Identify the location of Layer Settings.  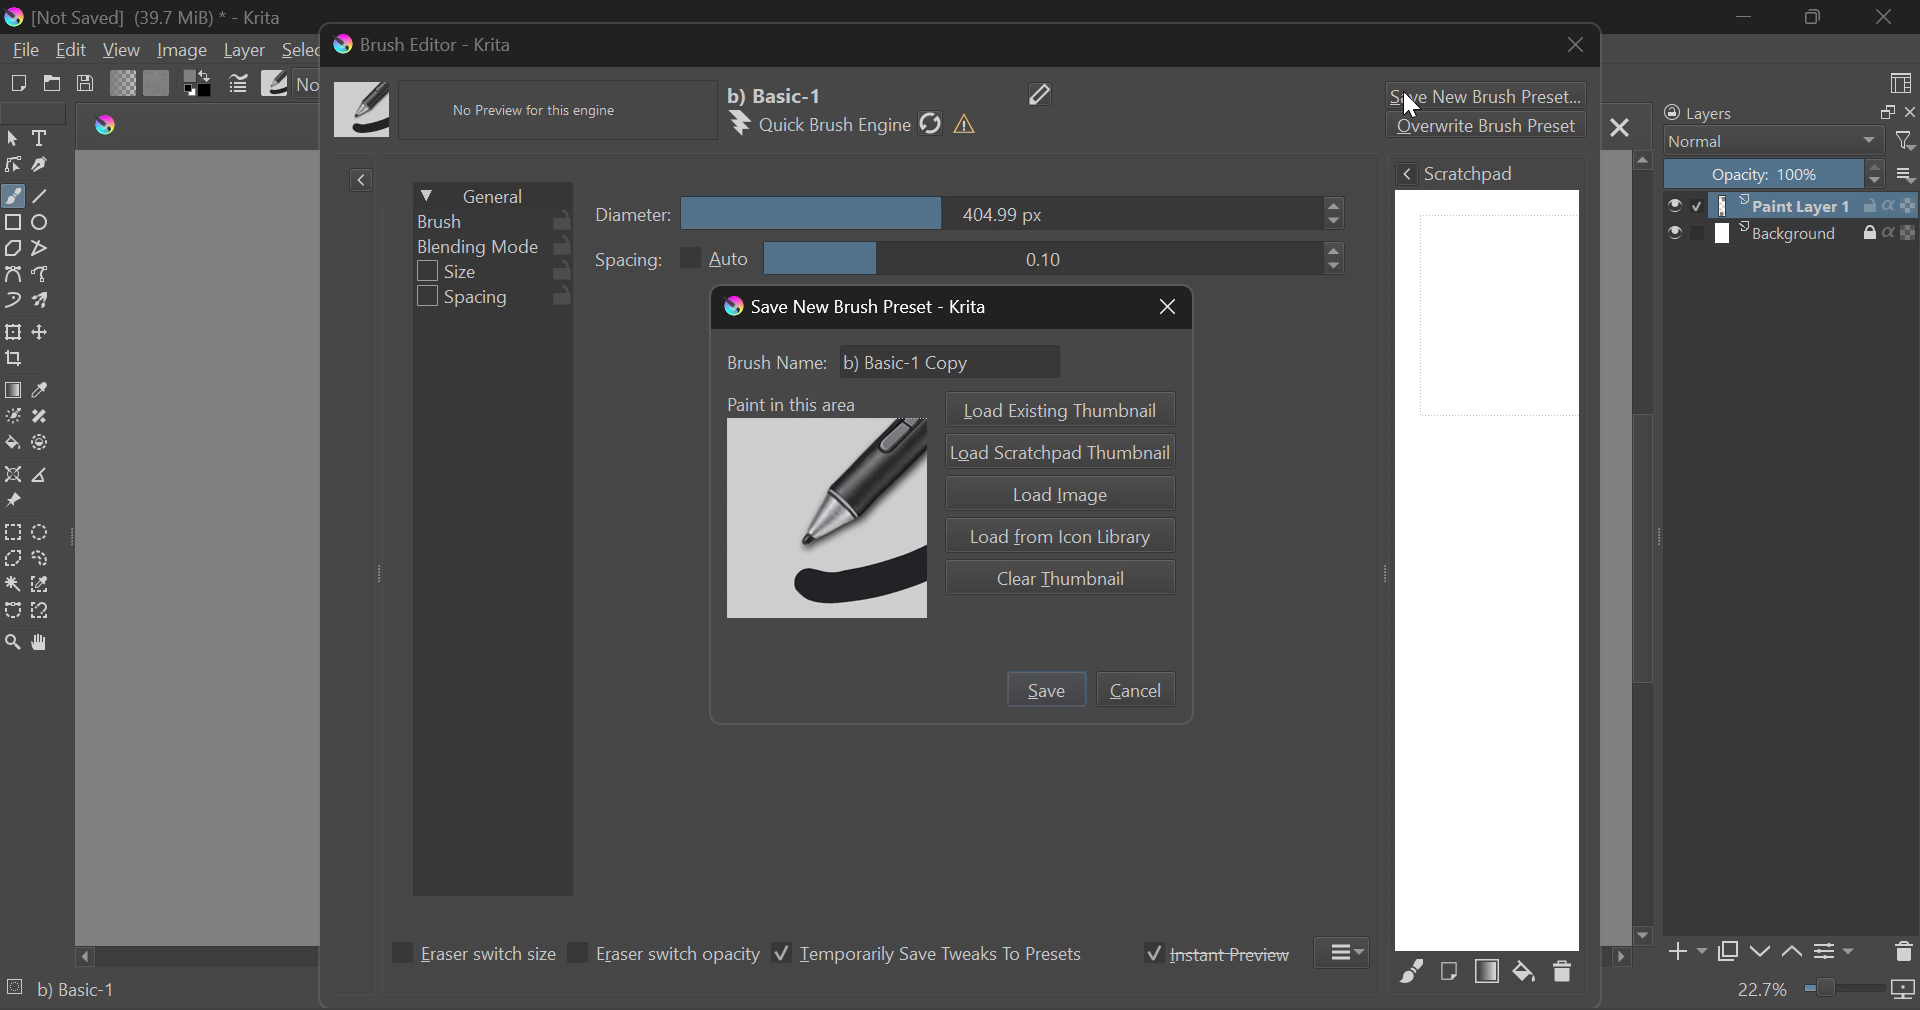
(1836, 951).